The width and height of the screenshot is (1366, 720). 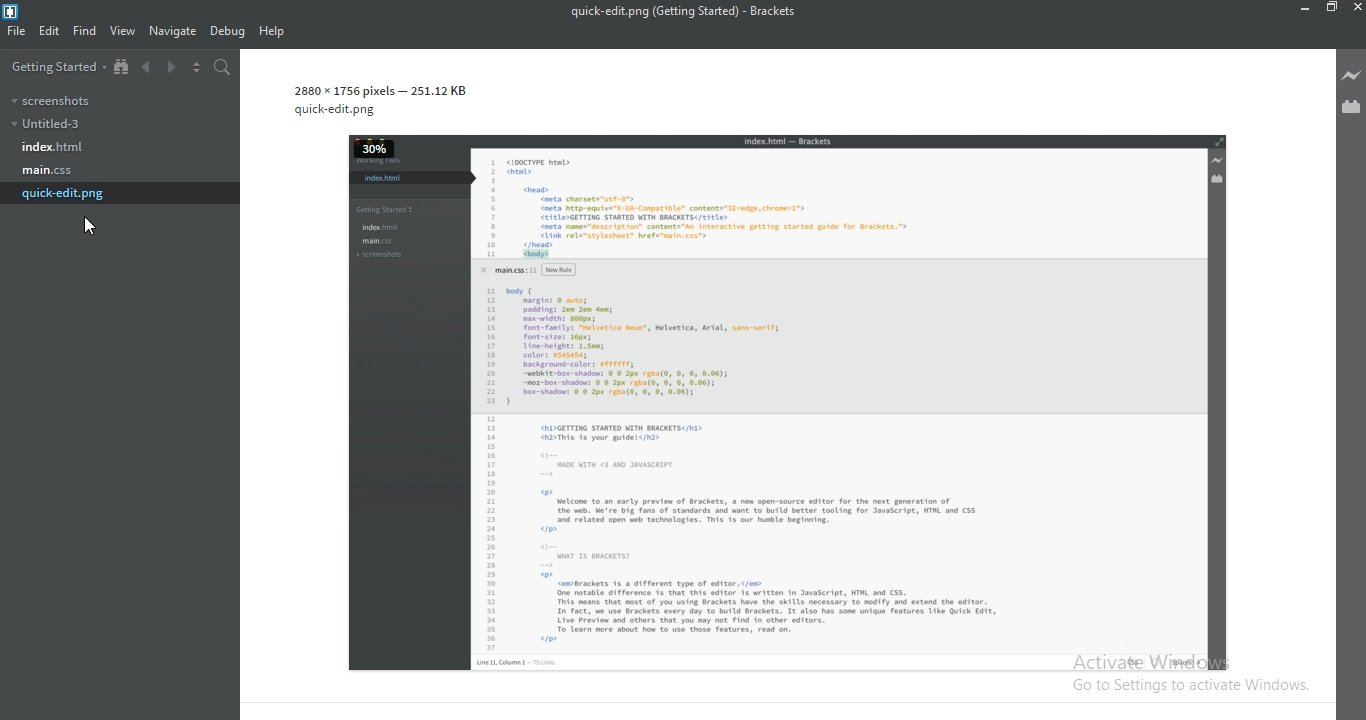 I want to click on close, so click(x=1357, y=8).